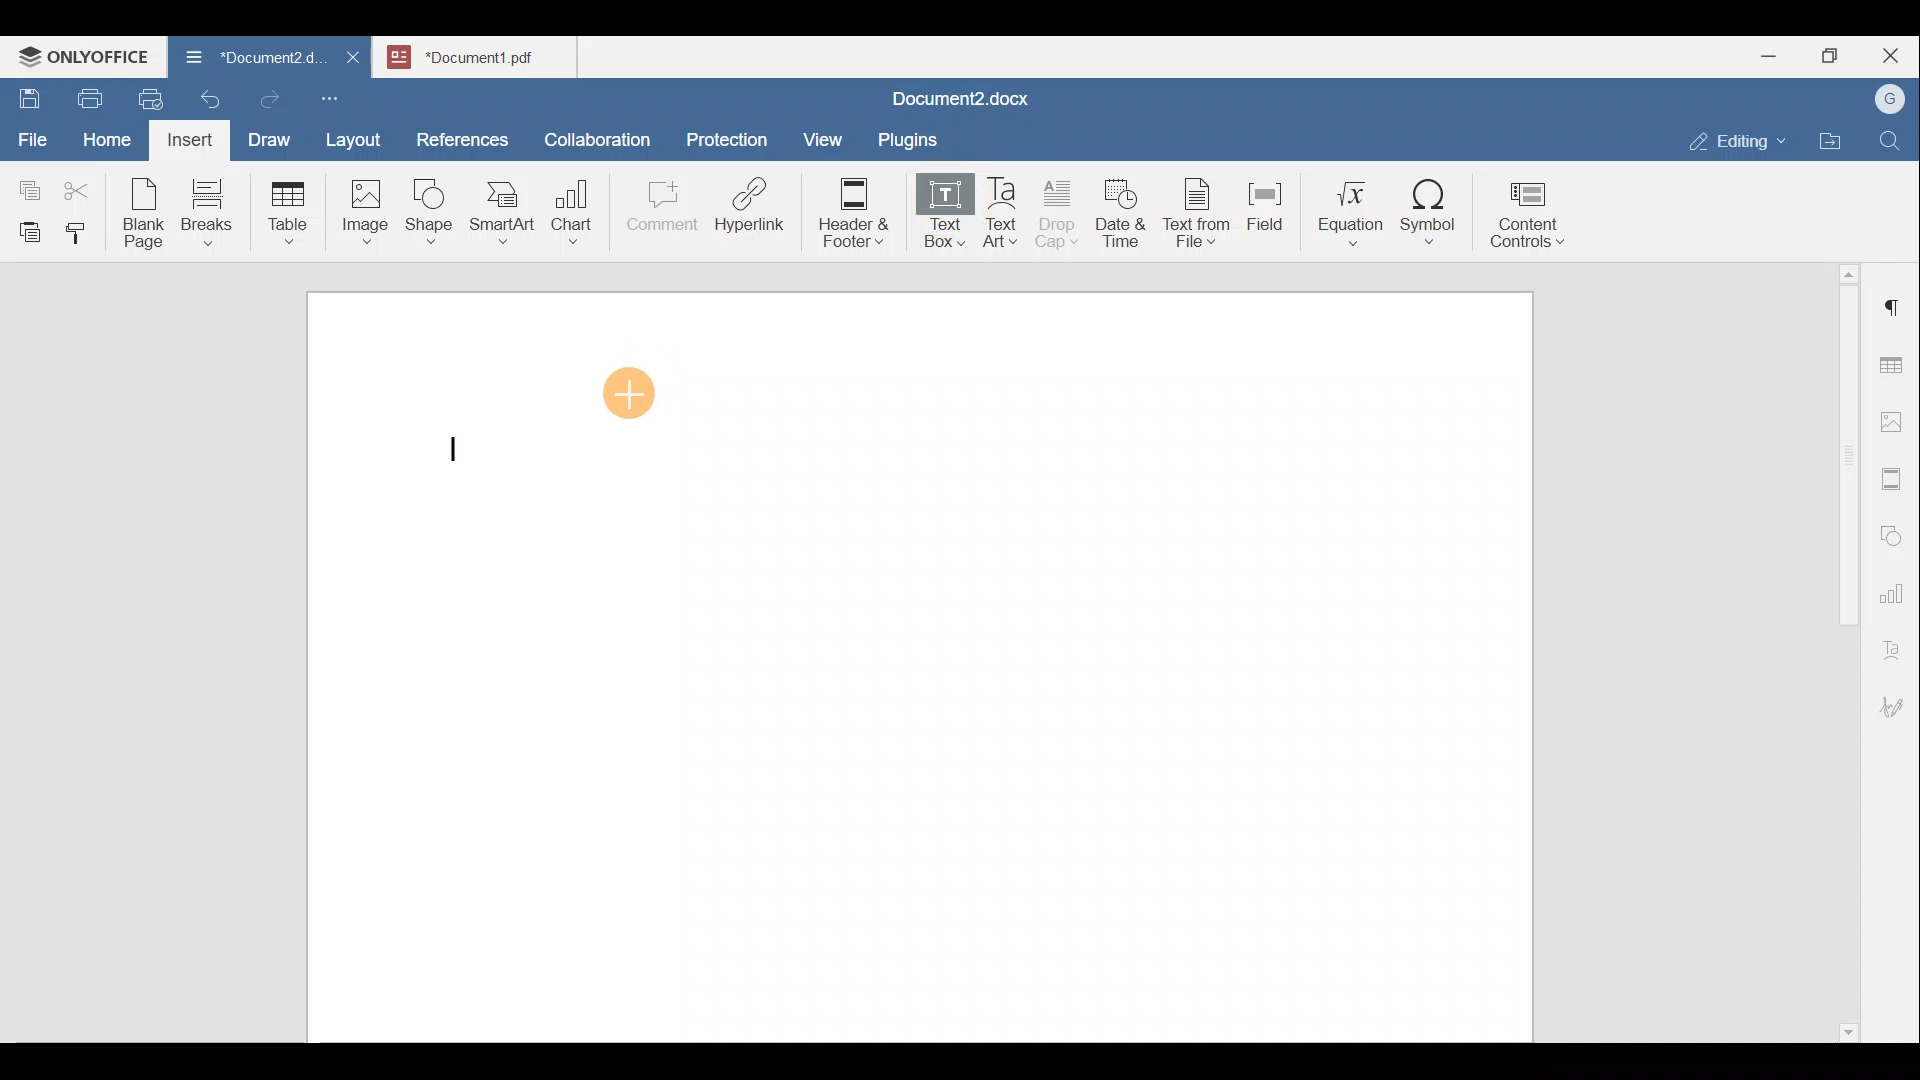  Describe the element at coordinates (1200, 211) in the screenshot. I see `Text from file` at that location.